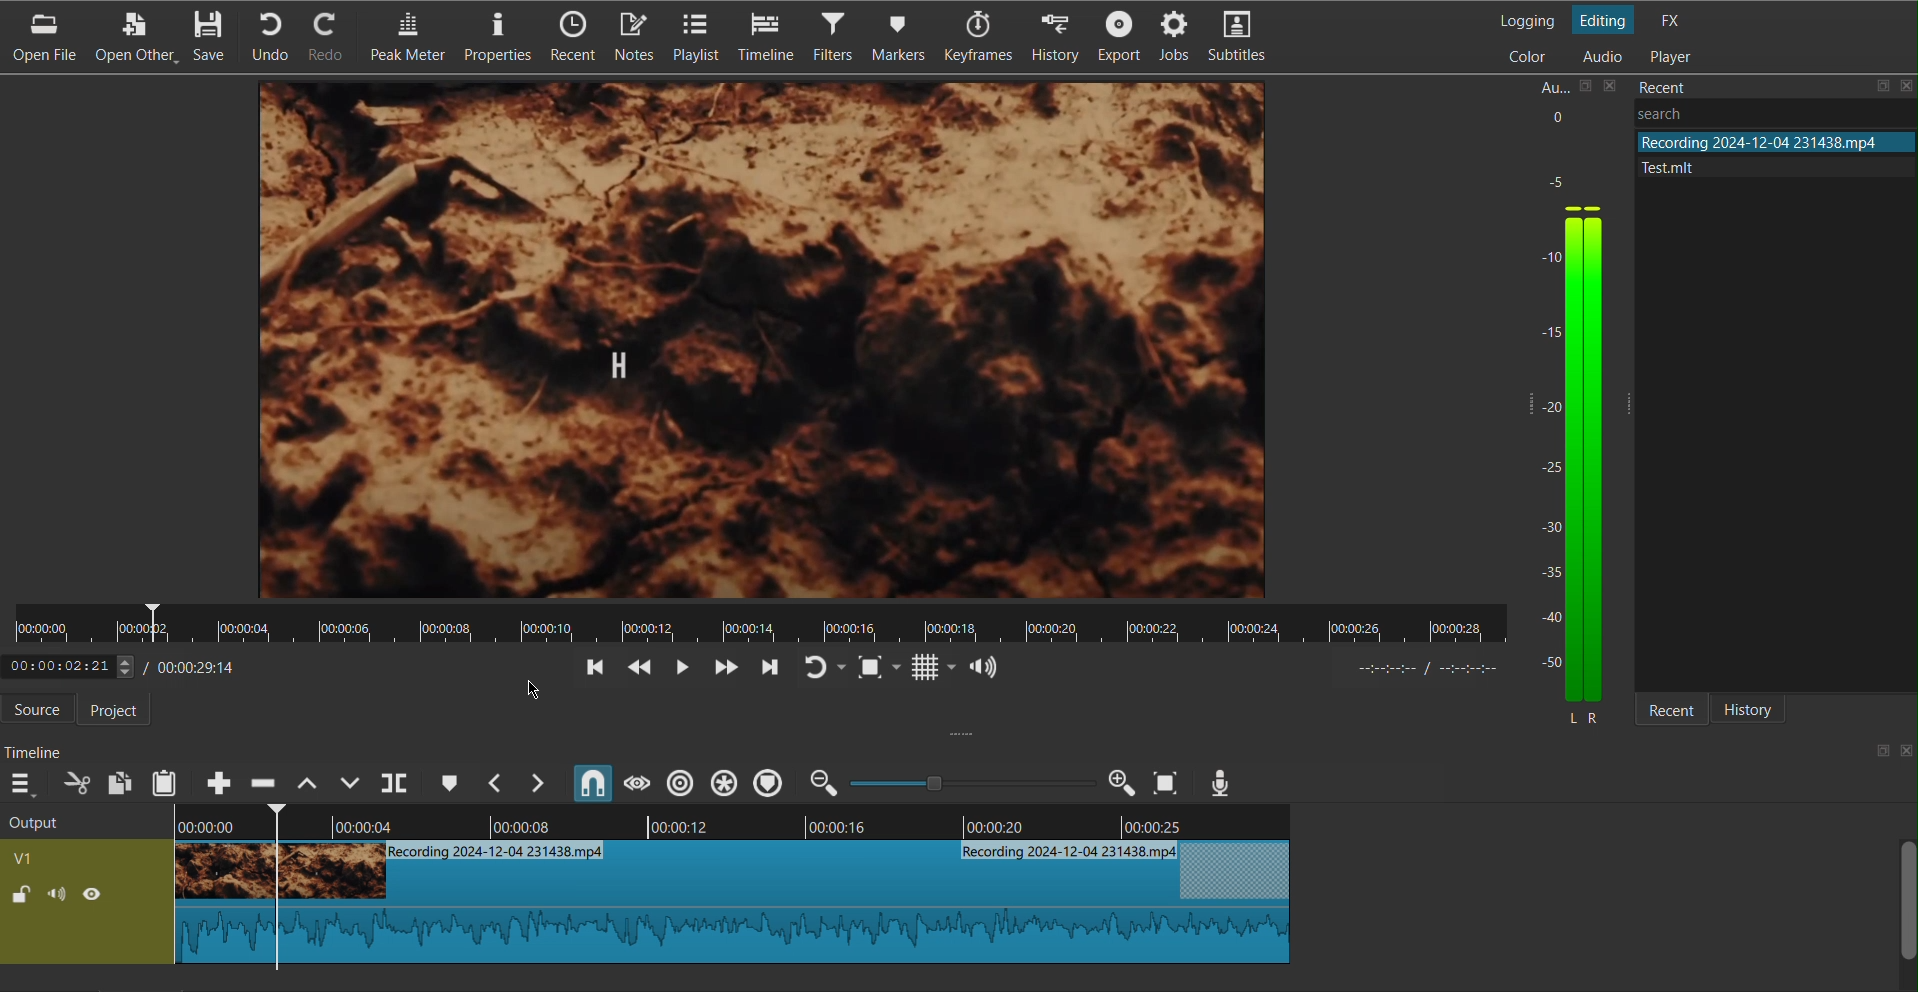 Image resolution: width=1918 pixels, height=992 pixels. I want to click on Color, so click(1524, 55).